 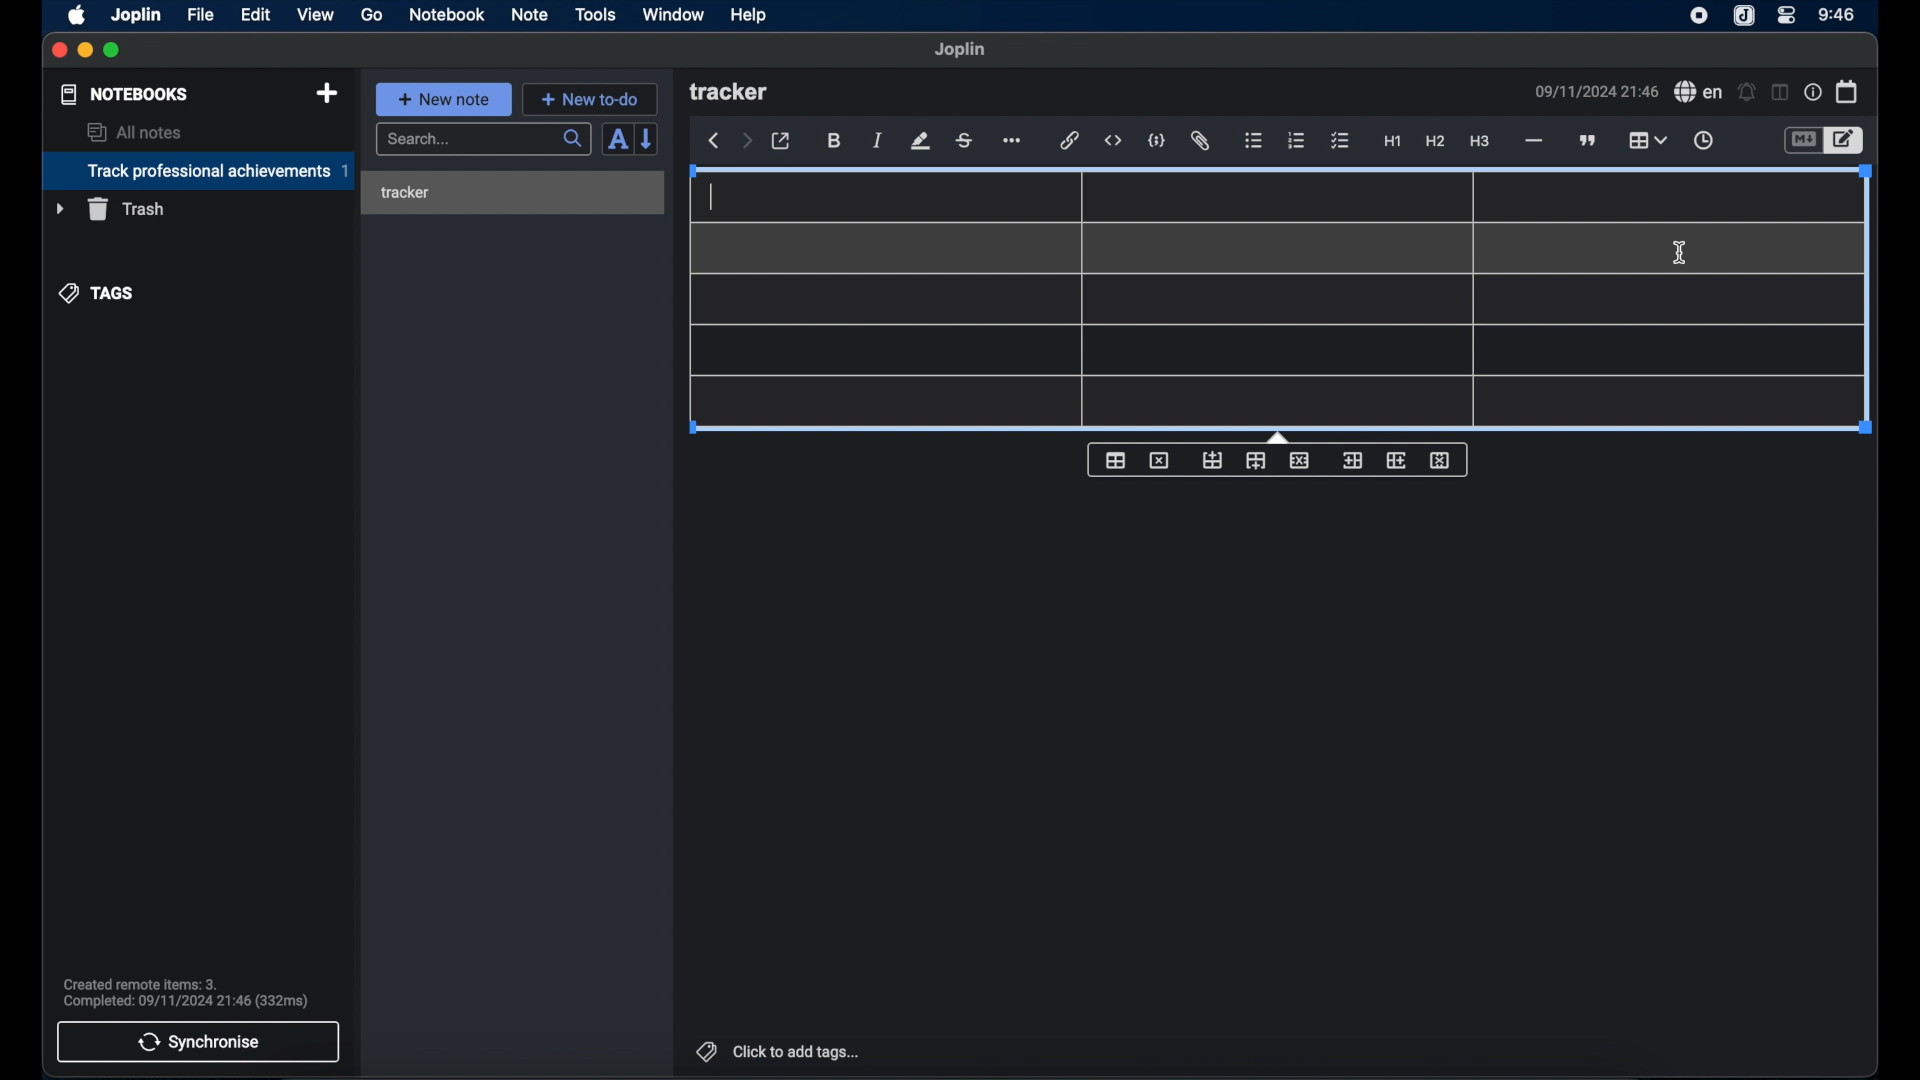 What do you see at coordinates (1595, 91) in the screenshot?
I see `date and time` at bounding box center [1595, 91].